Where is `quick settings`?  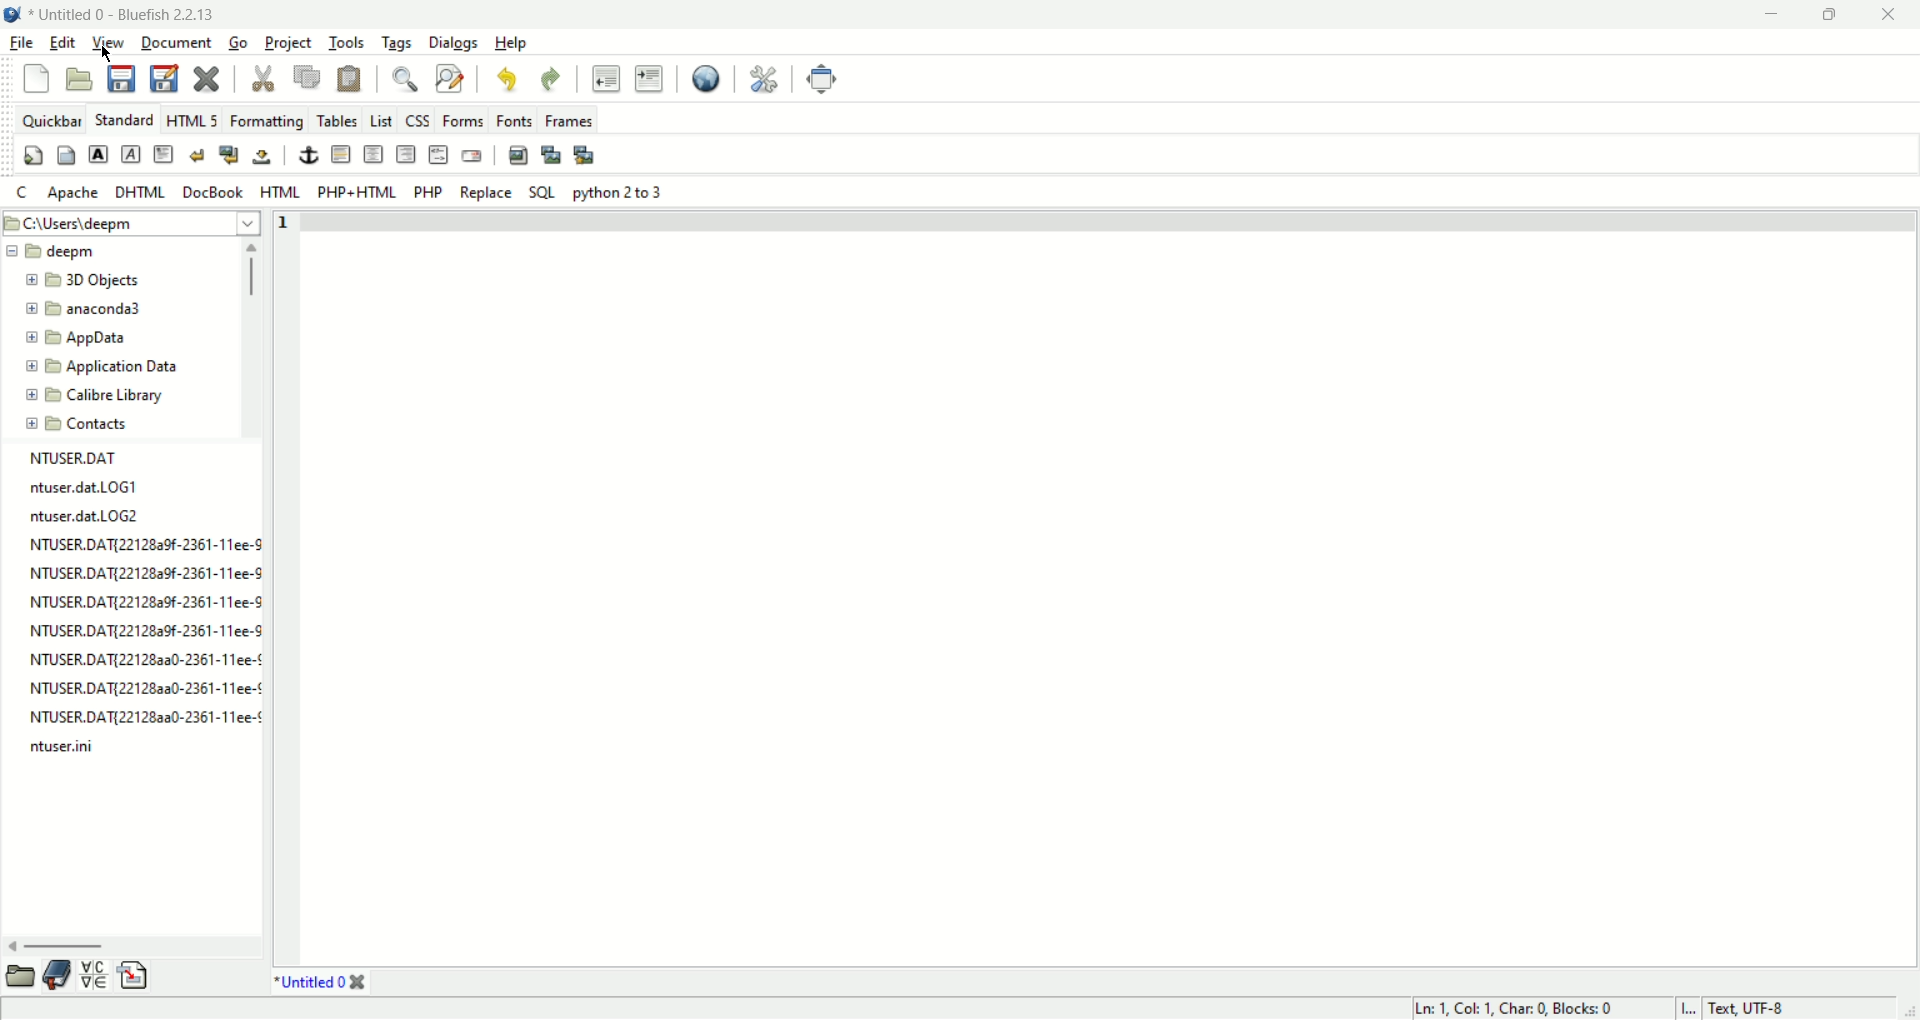
quick settings is located at coordinates (35, 155).